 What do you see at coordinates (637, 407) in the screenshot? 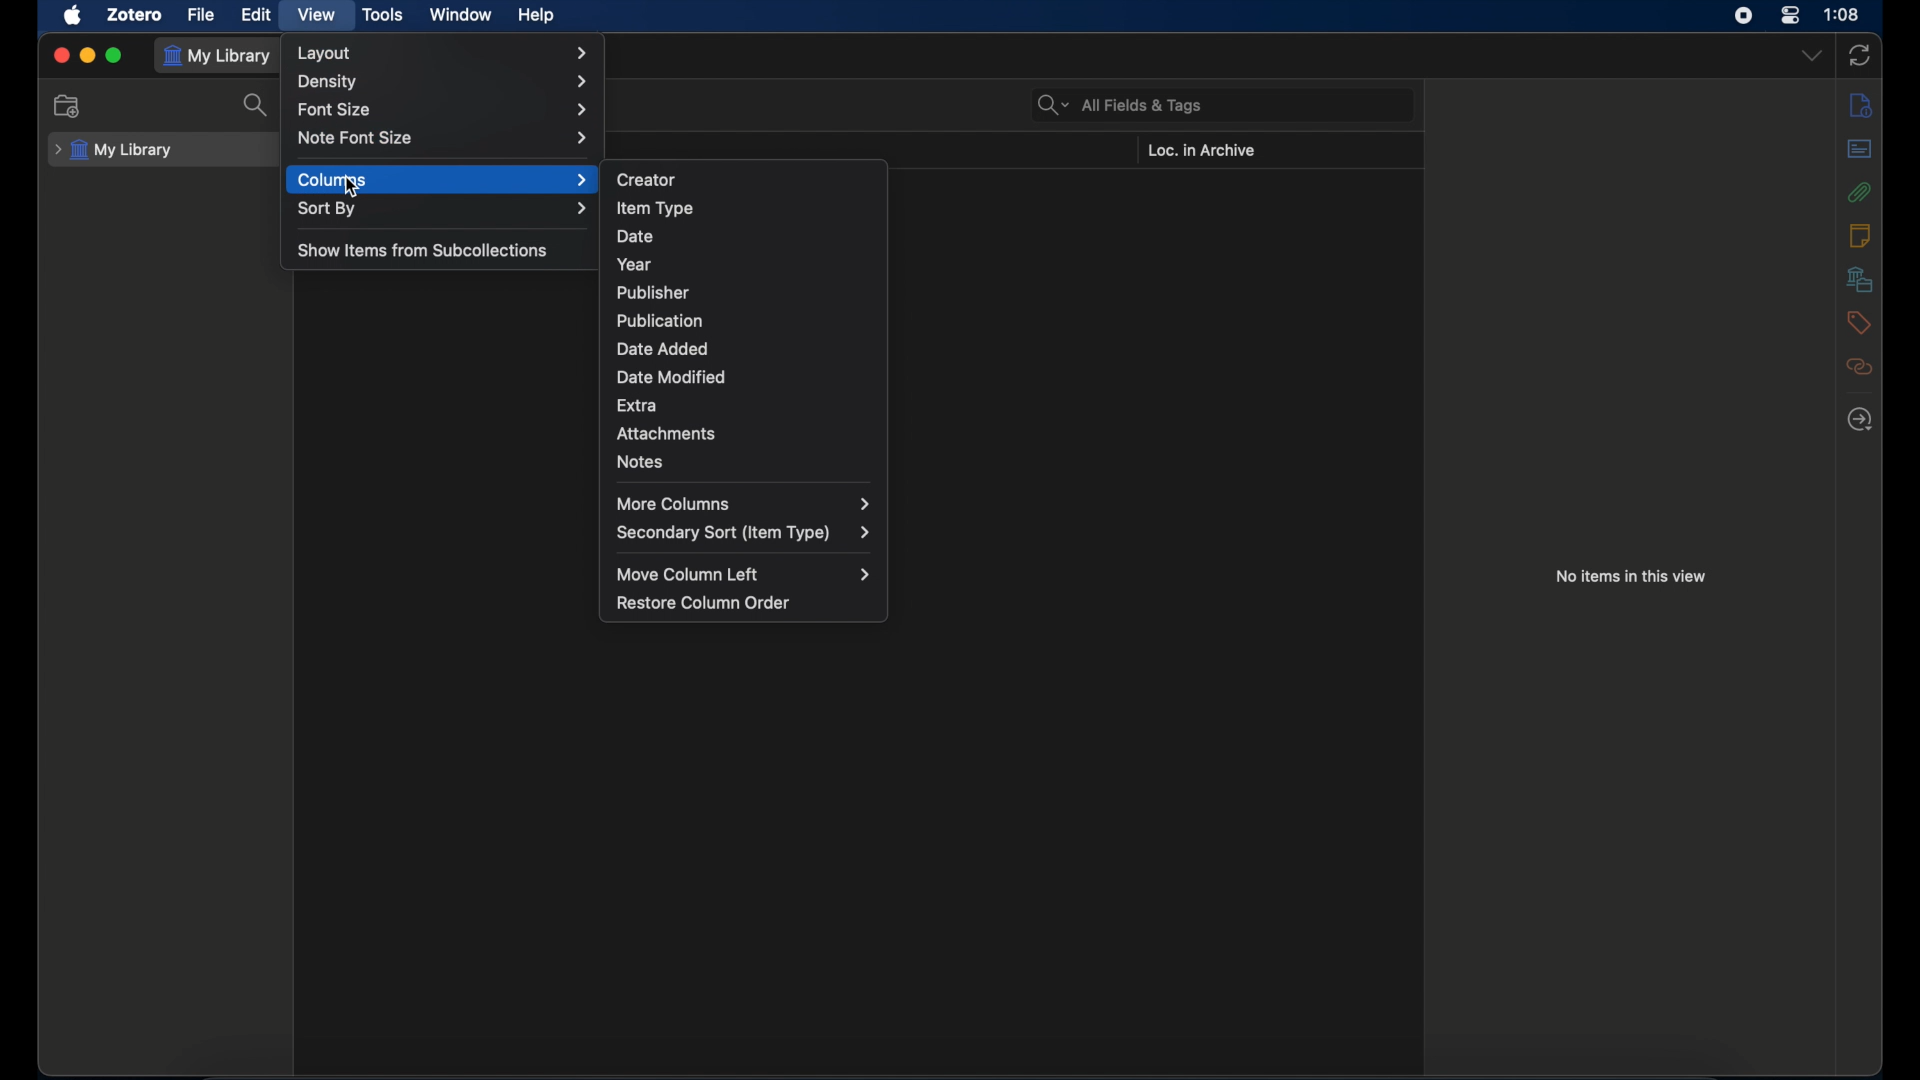
I see `extra` at bounding box center [637, 407].